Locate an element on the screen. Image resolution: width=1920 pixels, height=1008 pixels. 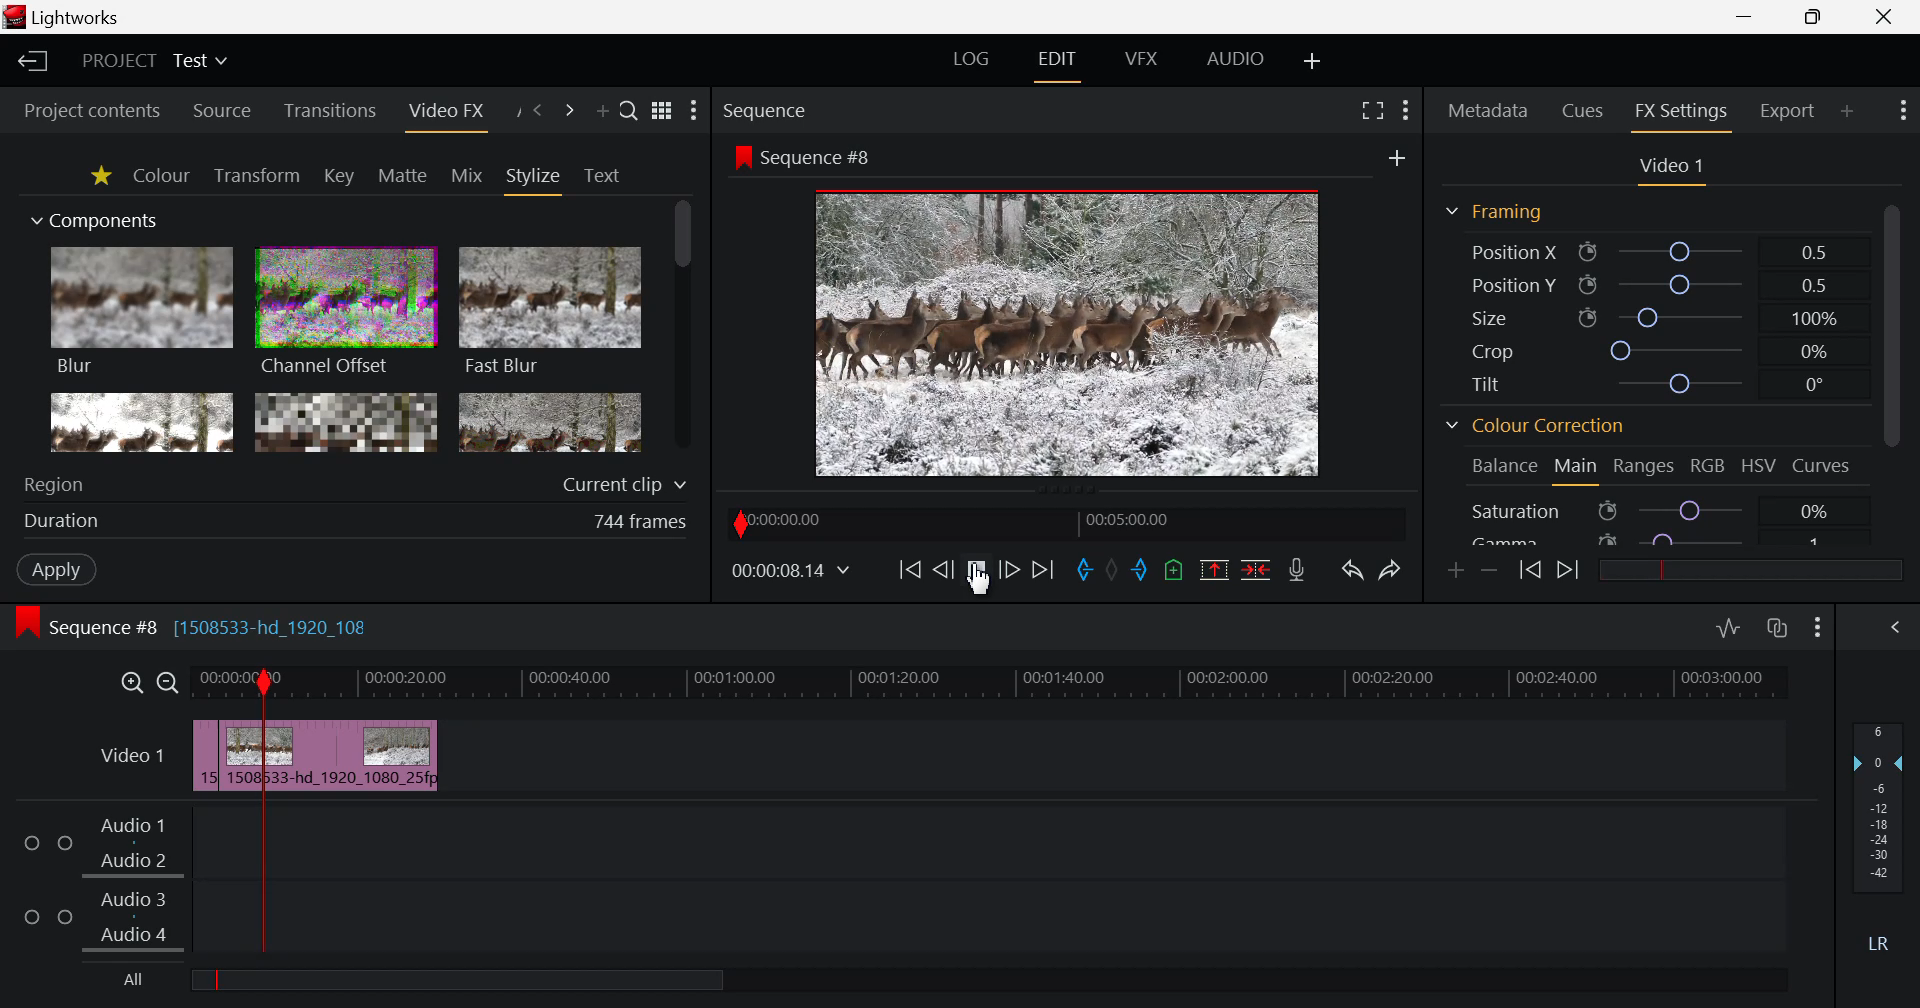
Project Timeline Navigator is located at coordinates (1063, 521).